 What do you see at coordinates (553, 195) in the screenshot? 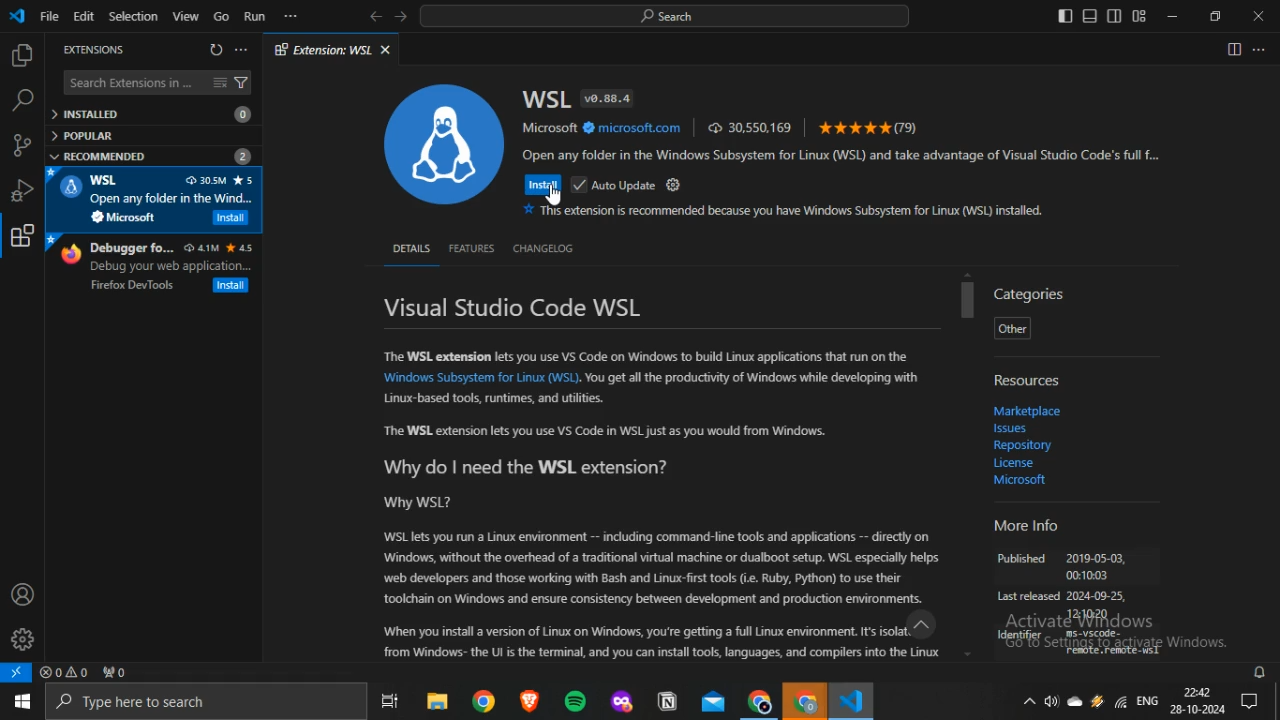
I see `cursor` at bounding box center [553, 195].